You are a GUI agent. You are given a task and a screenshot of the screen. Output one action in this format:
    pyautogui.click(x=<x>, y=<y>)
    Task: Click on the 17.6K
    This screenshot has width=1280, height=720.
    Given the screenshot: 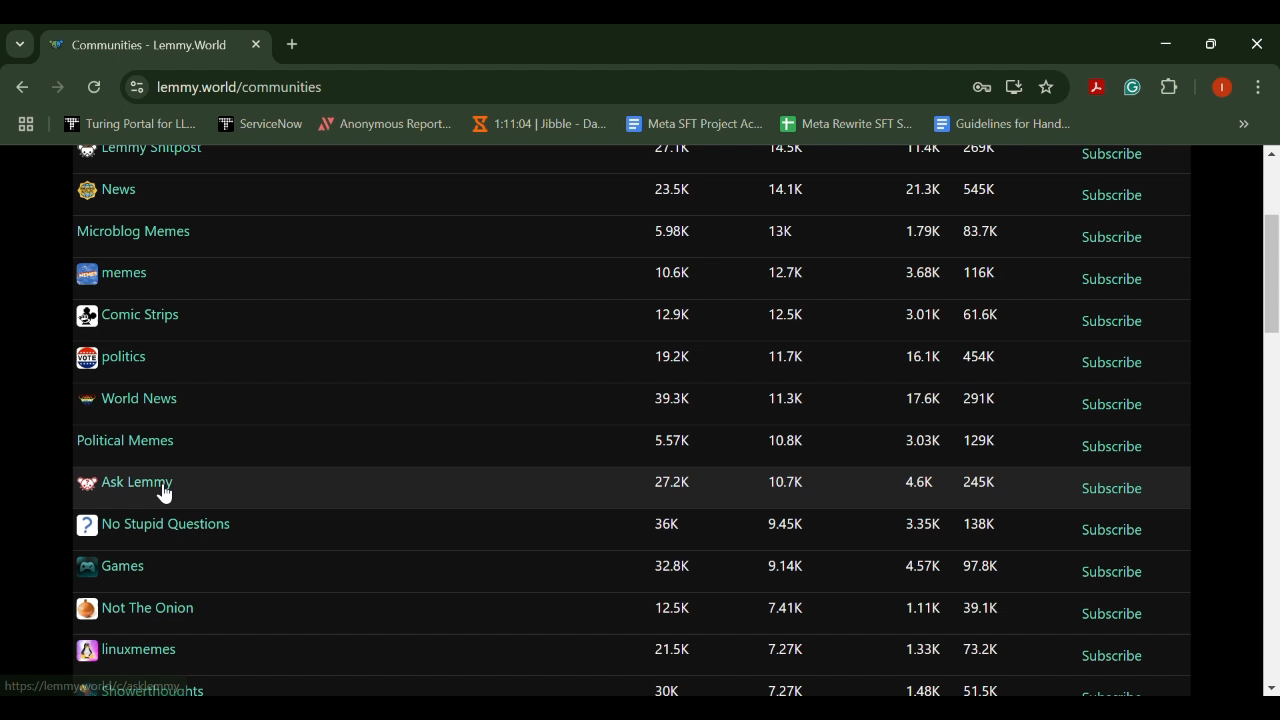 What is the action you would take?
    pyautogui.click(x=922, y=402)
    